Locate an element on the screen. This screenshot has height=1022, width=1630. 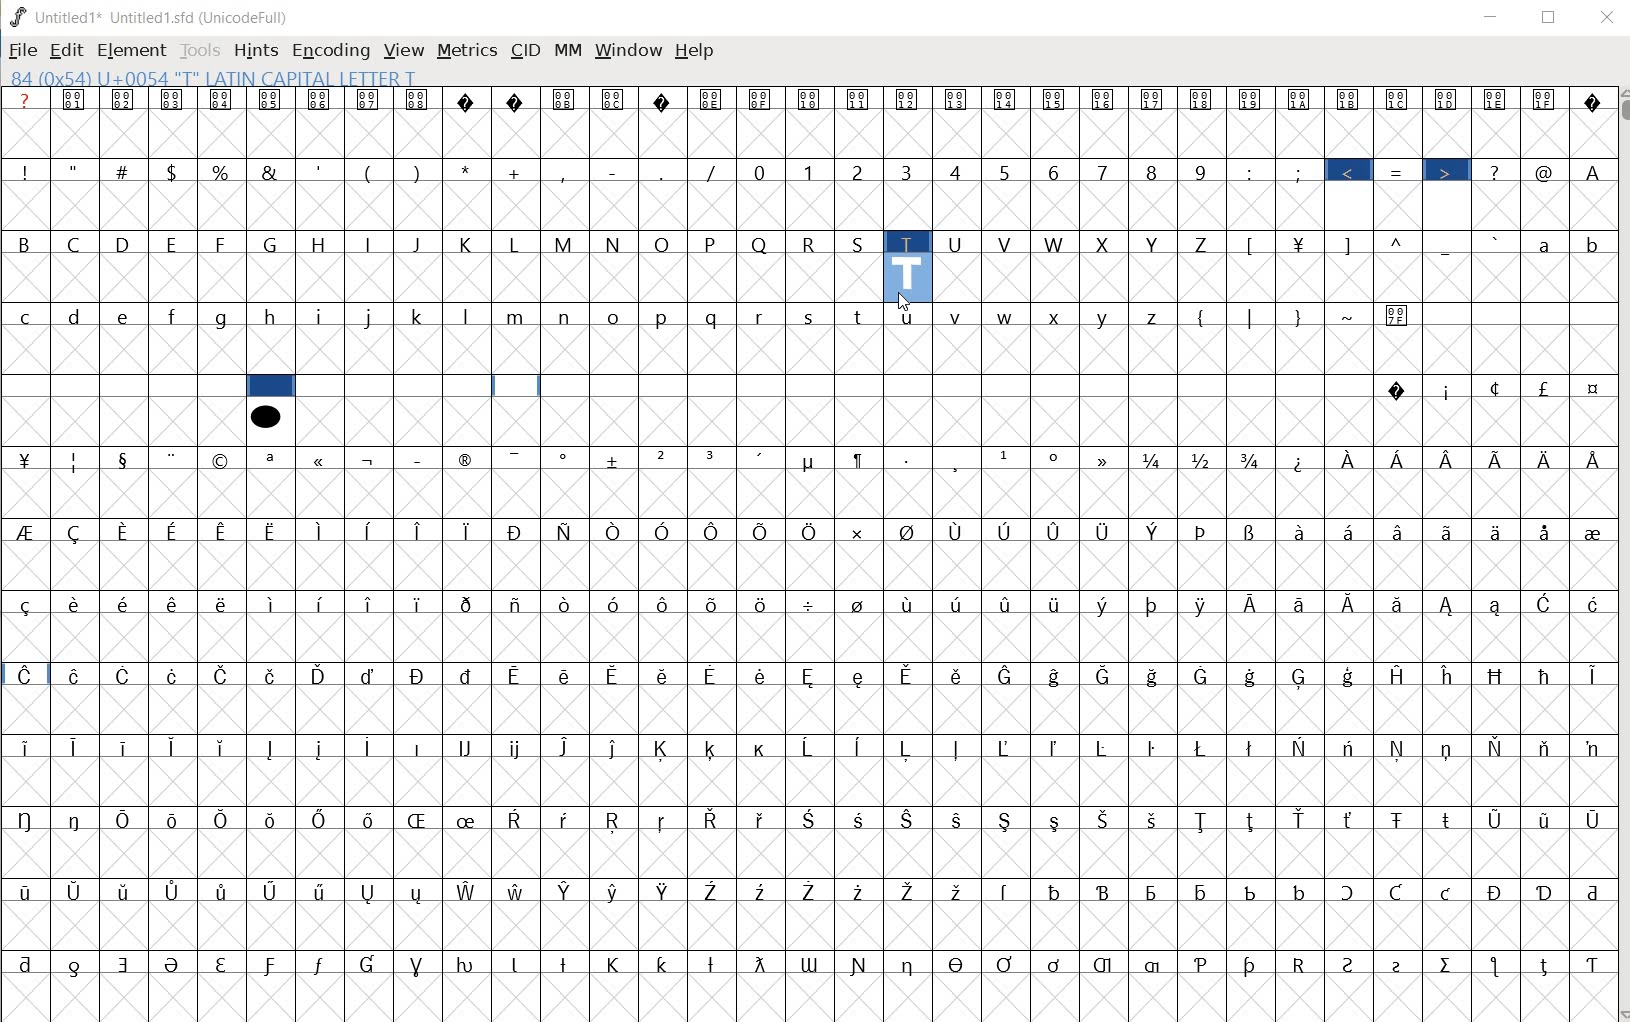
empty spaces is located at coordinates (1516, 314).